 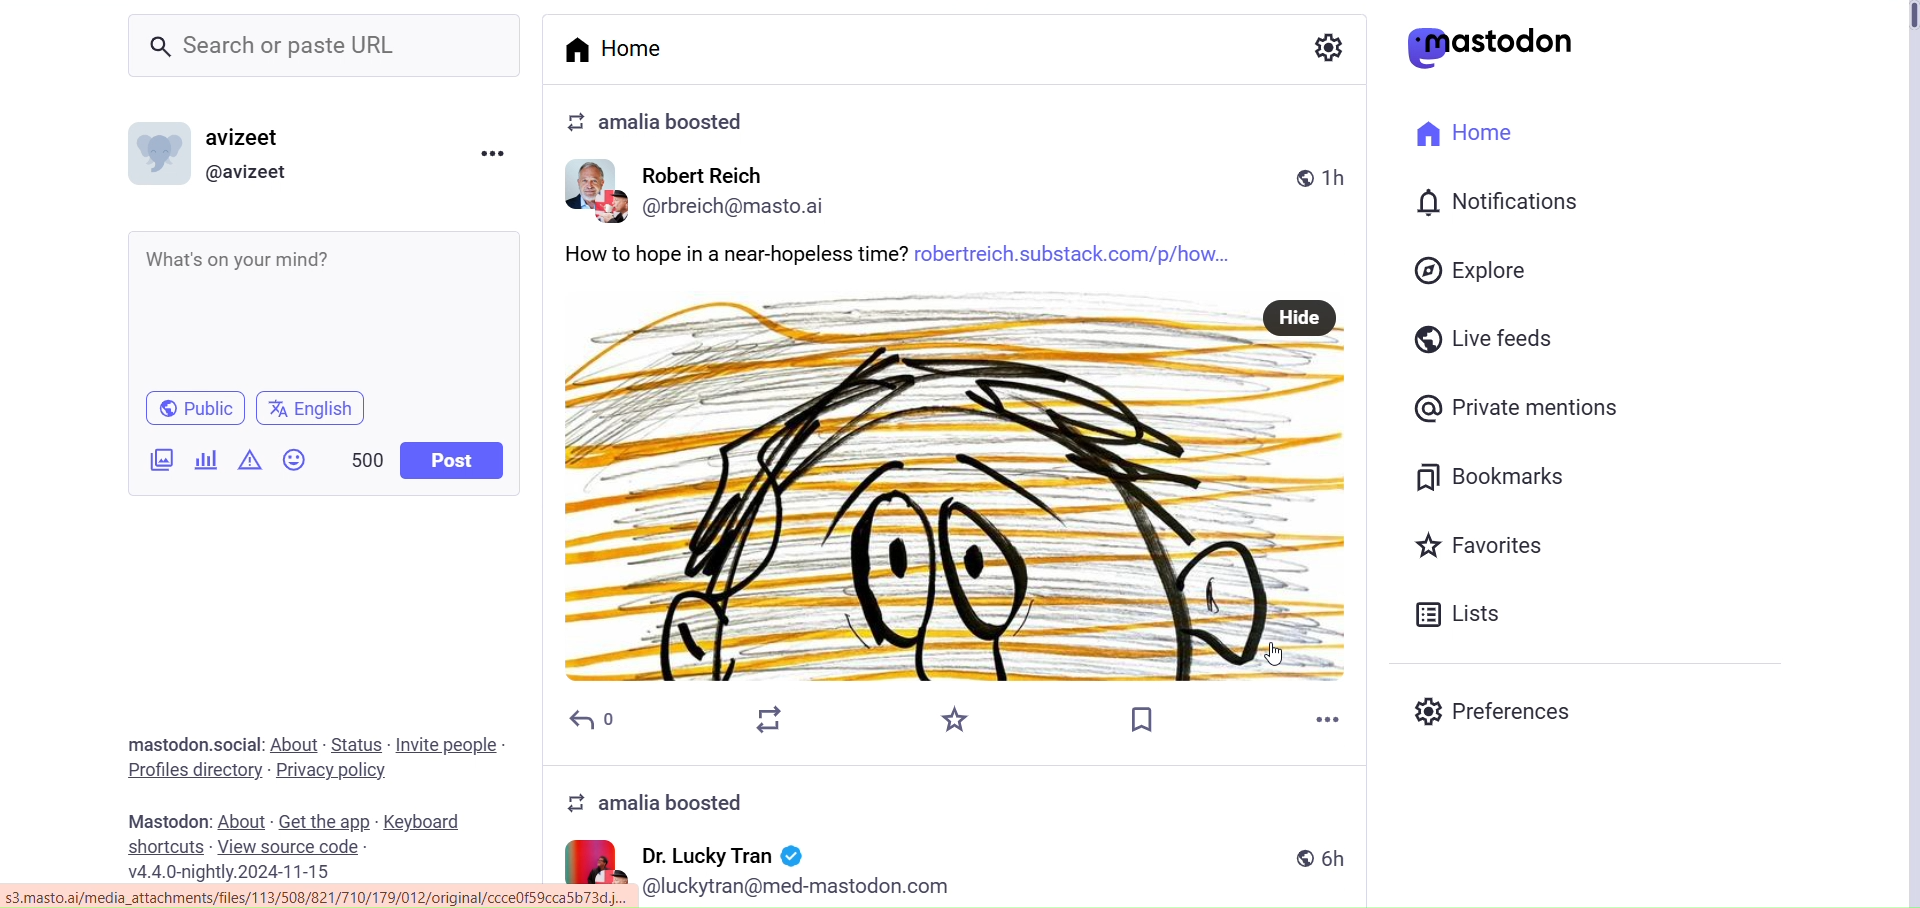 What do you see at coordinates (599, 721) in the screenshot?
I see `Reply` at bounding box center [599, 721].